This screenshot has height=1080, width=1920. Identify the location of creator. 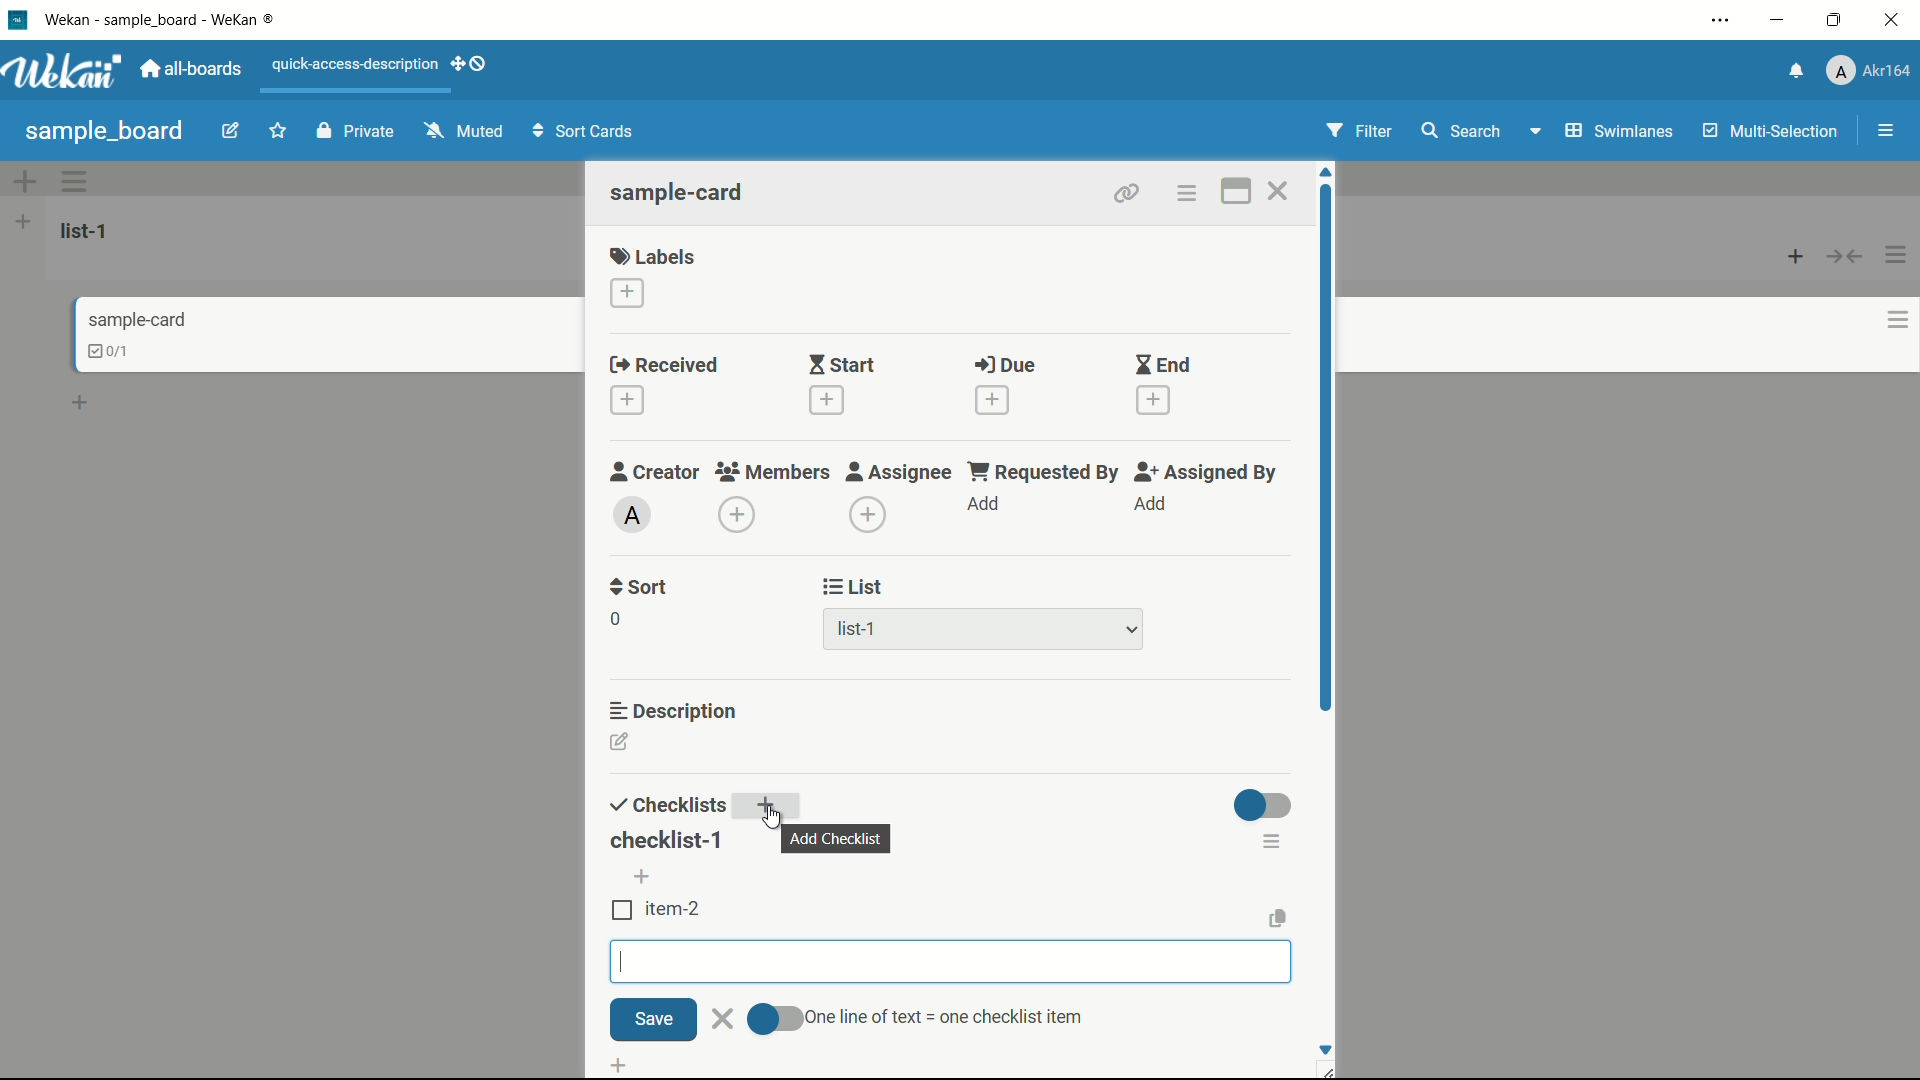
(655, 471).